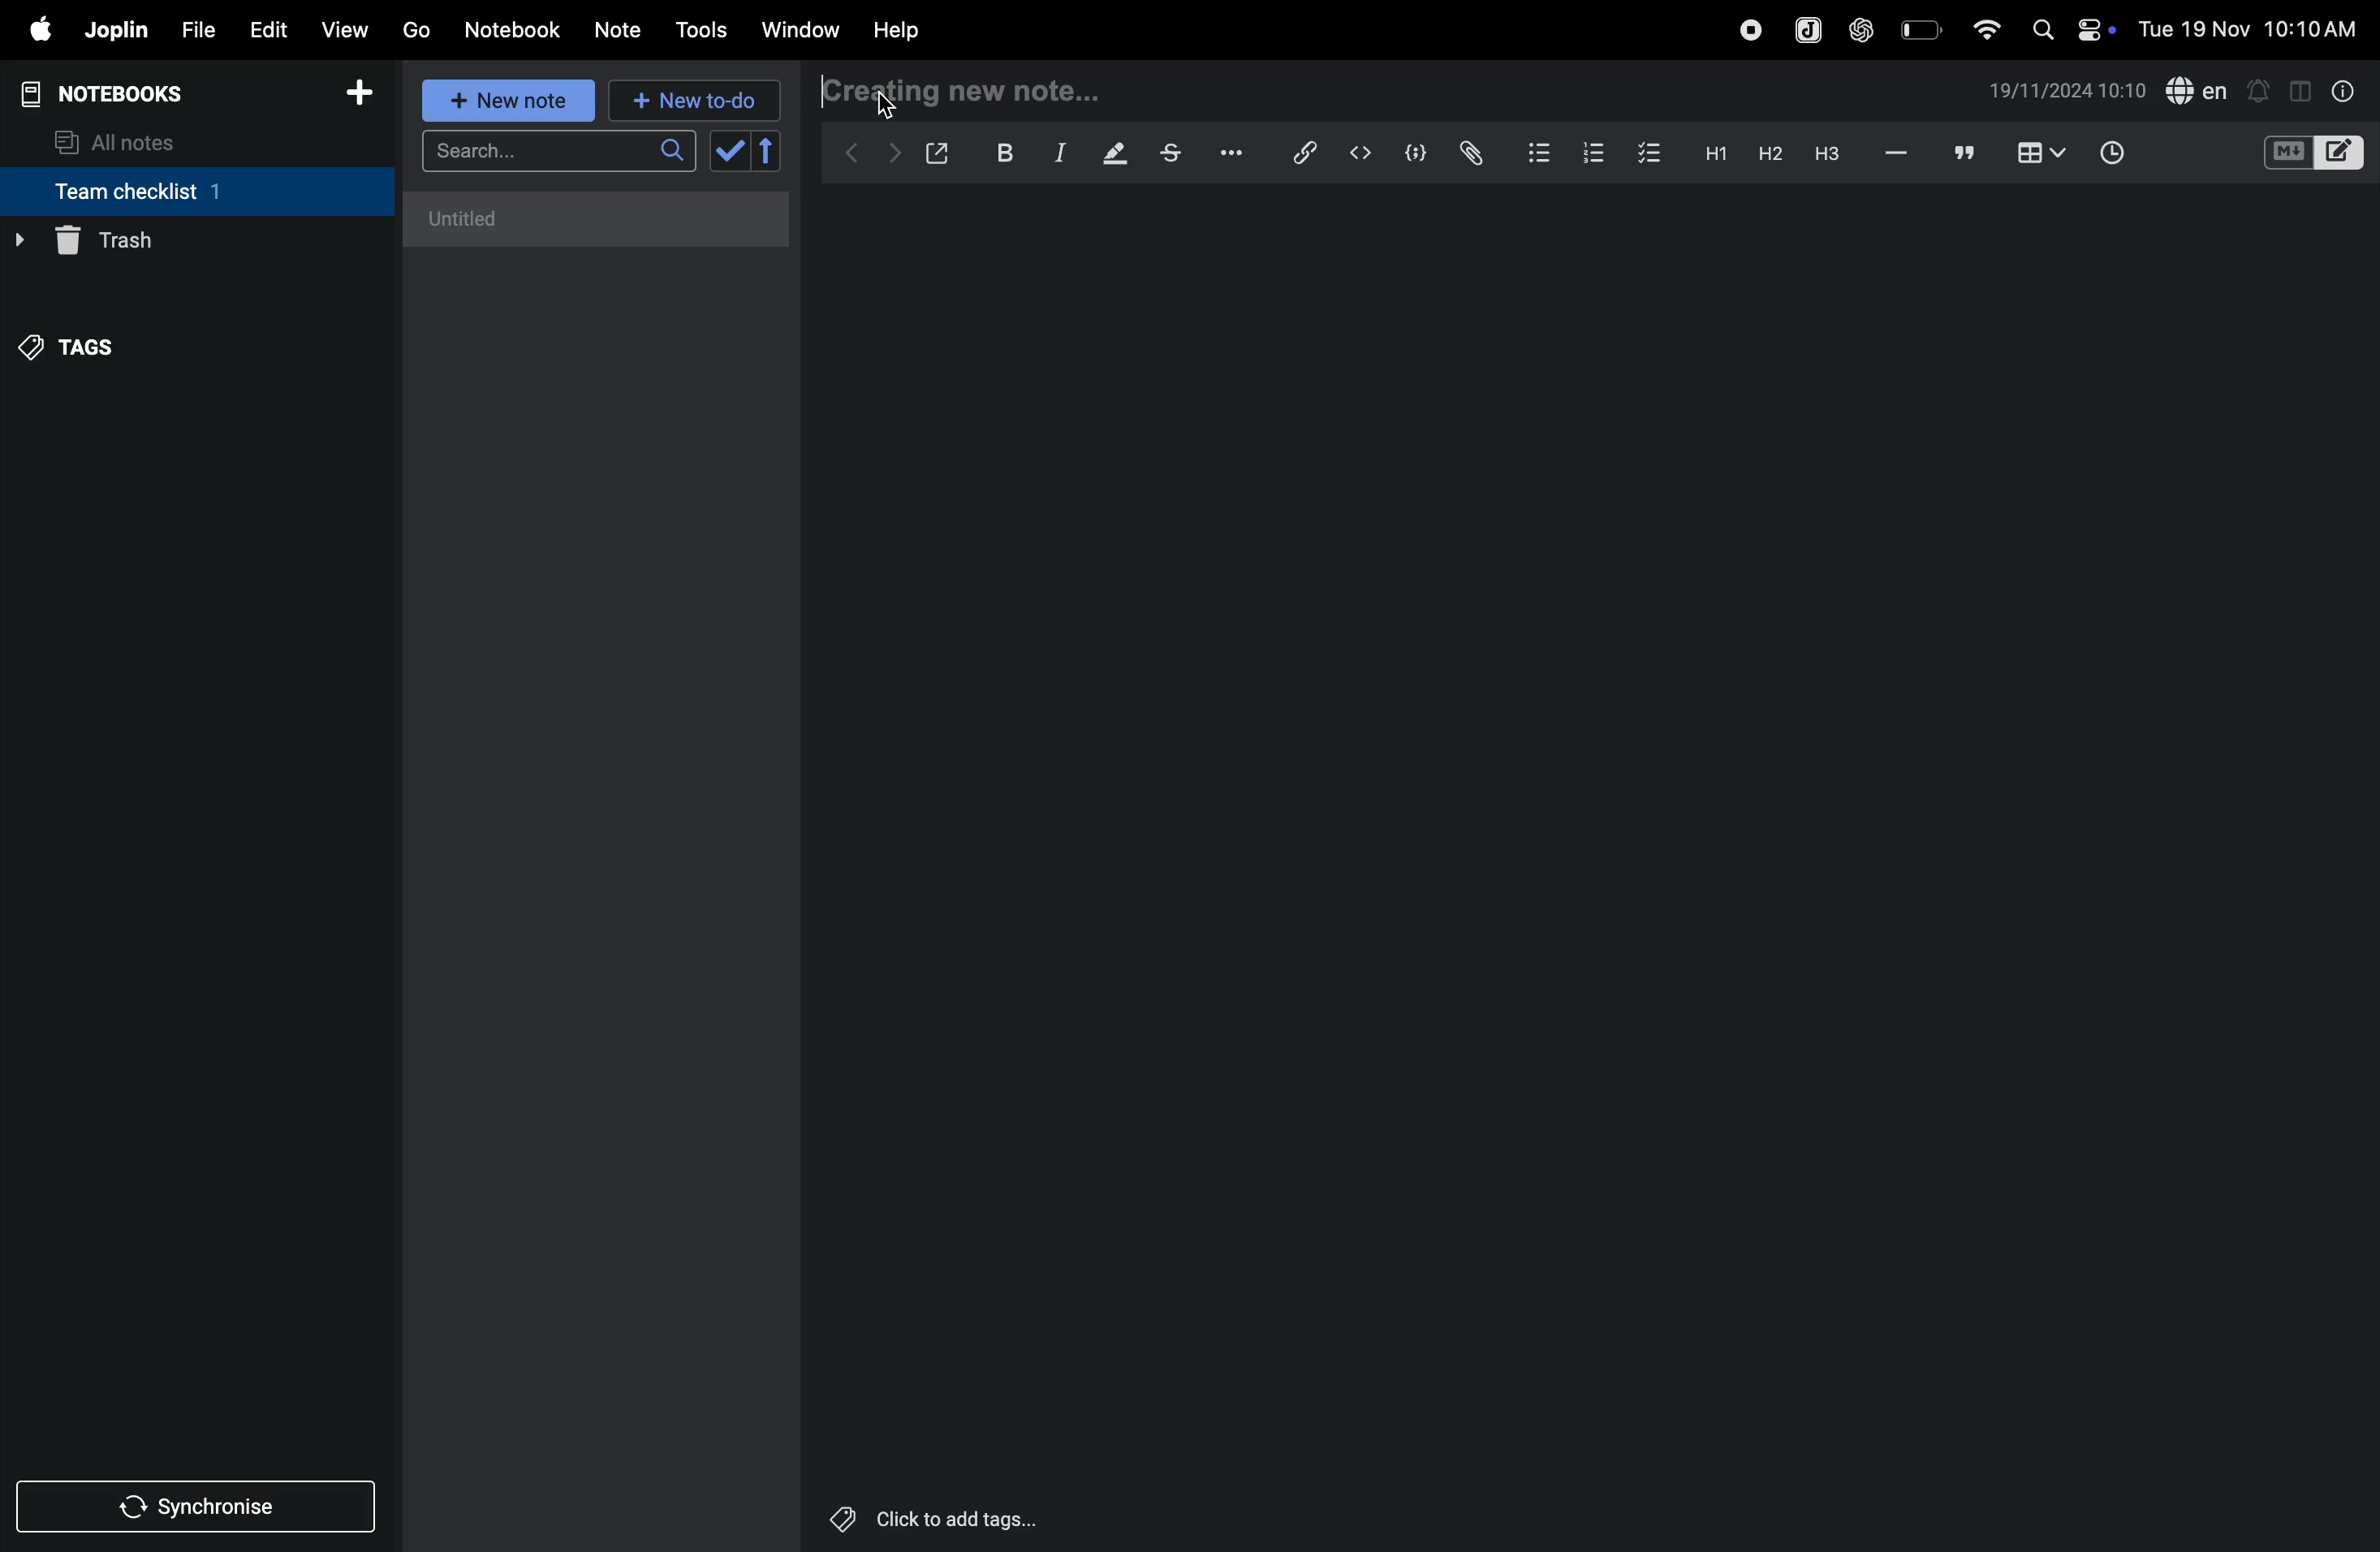  I want to click on view, so click(349, 27).